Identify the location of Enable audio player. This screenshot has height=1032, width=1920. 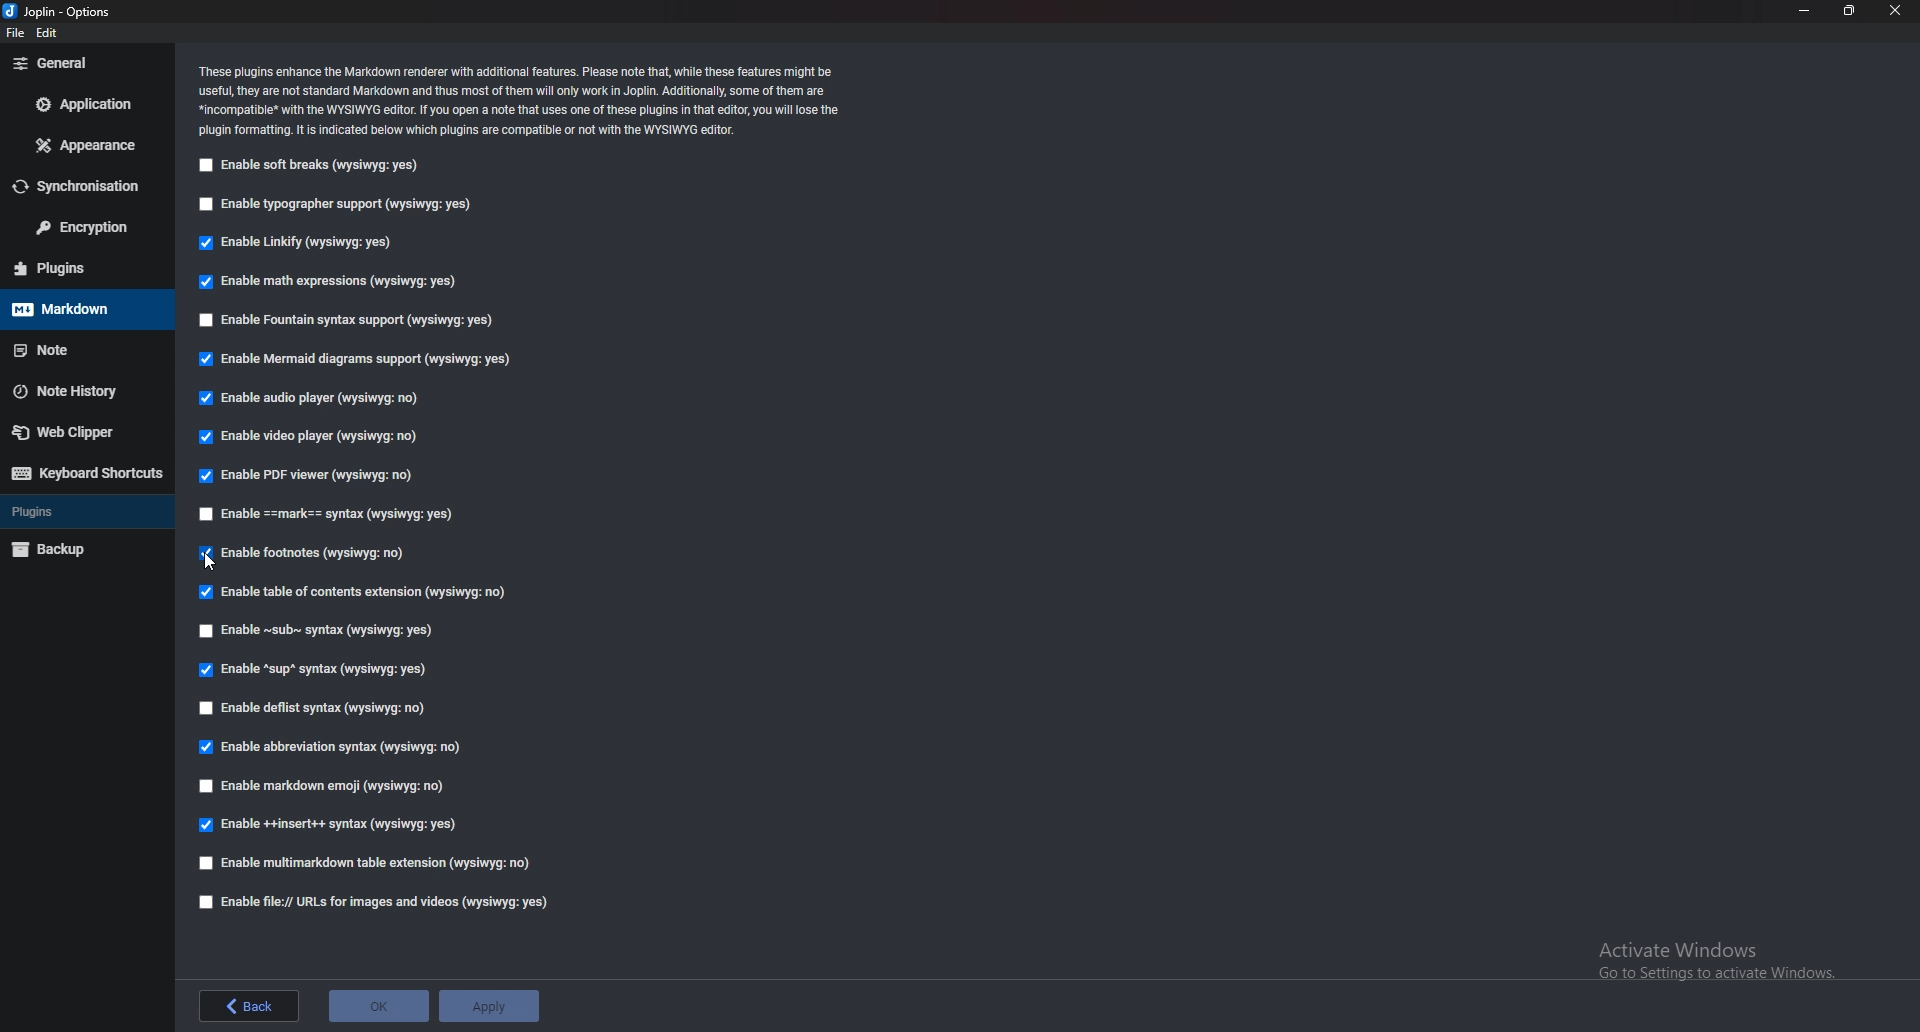
(314, 398).